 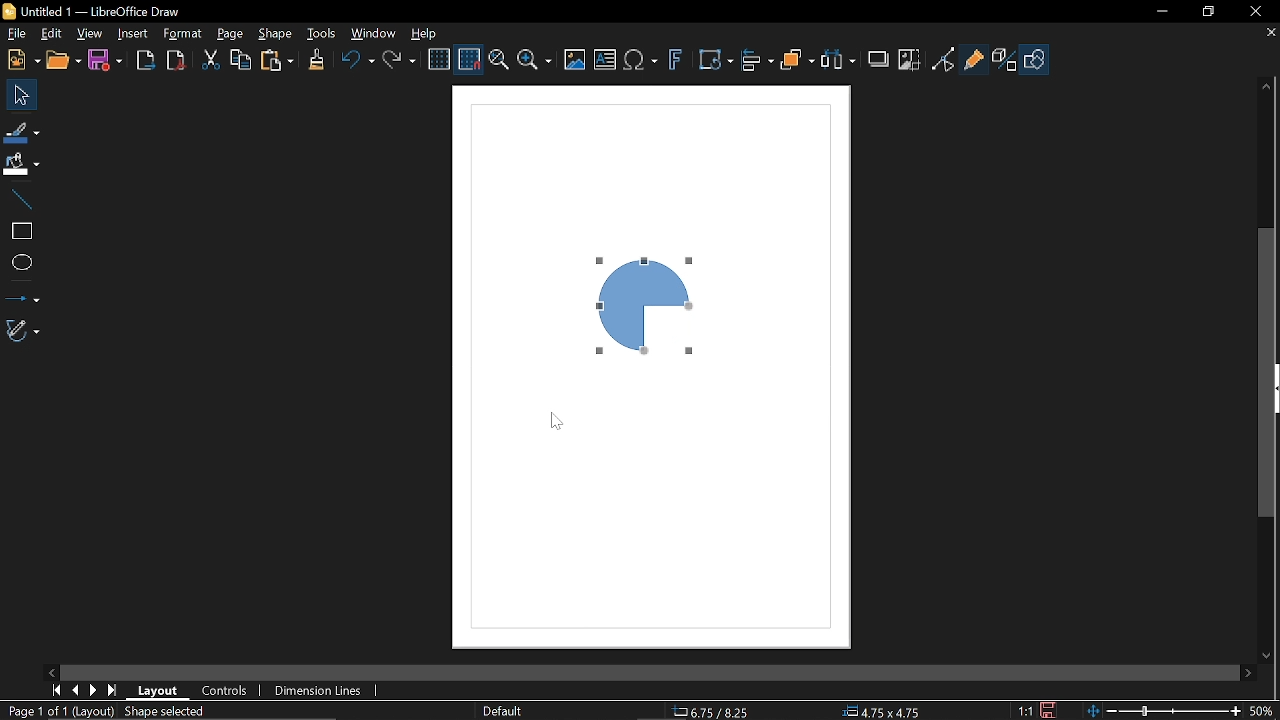 What do you see at coordinates (185, 35) in the screenshot?
I see `Format` at bounding box center [185, 35].